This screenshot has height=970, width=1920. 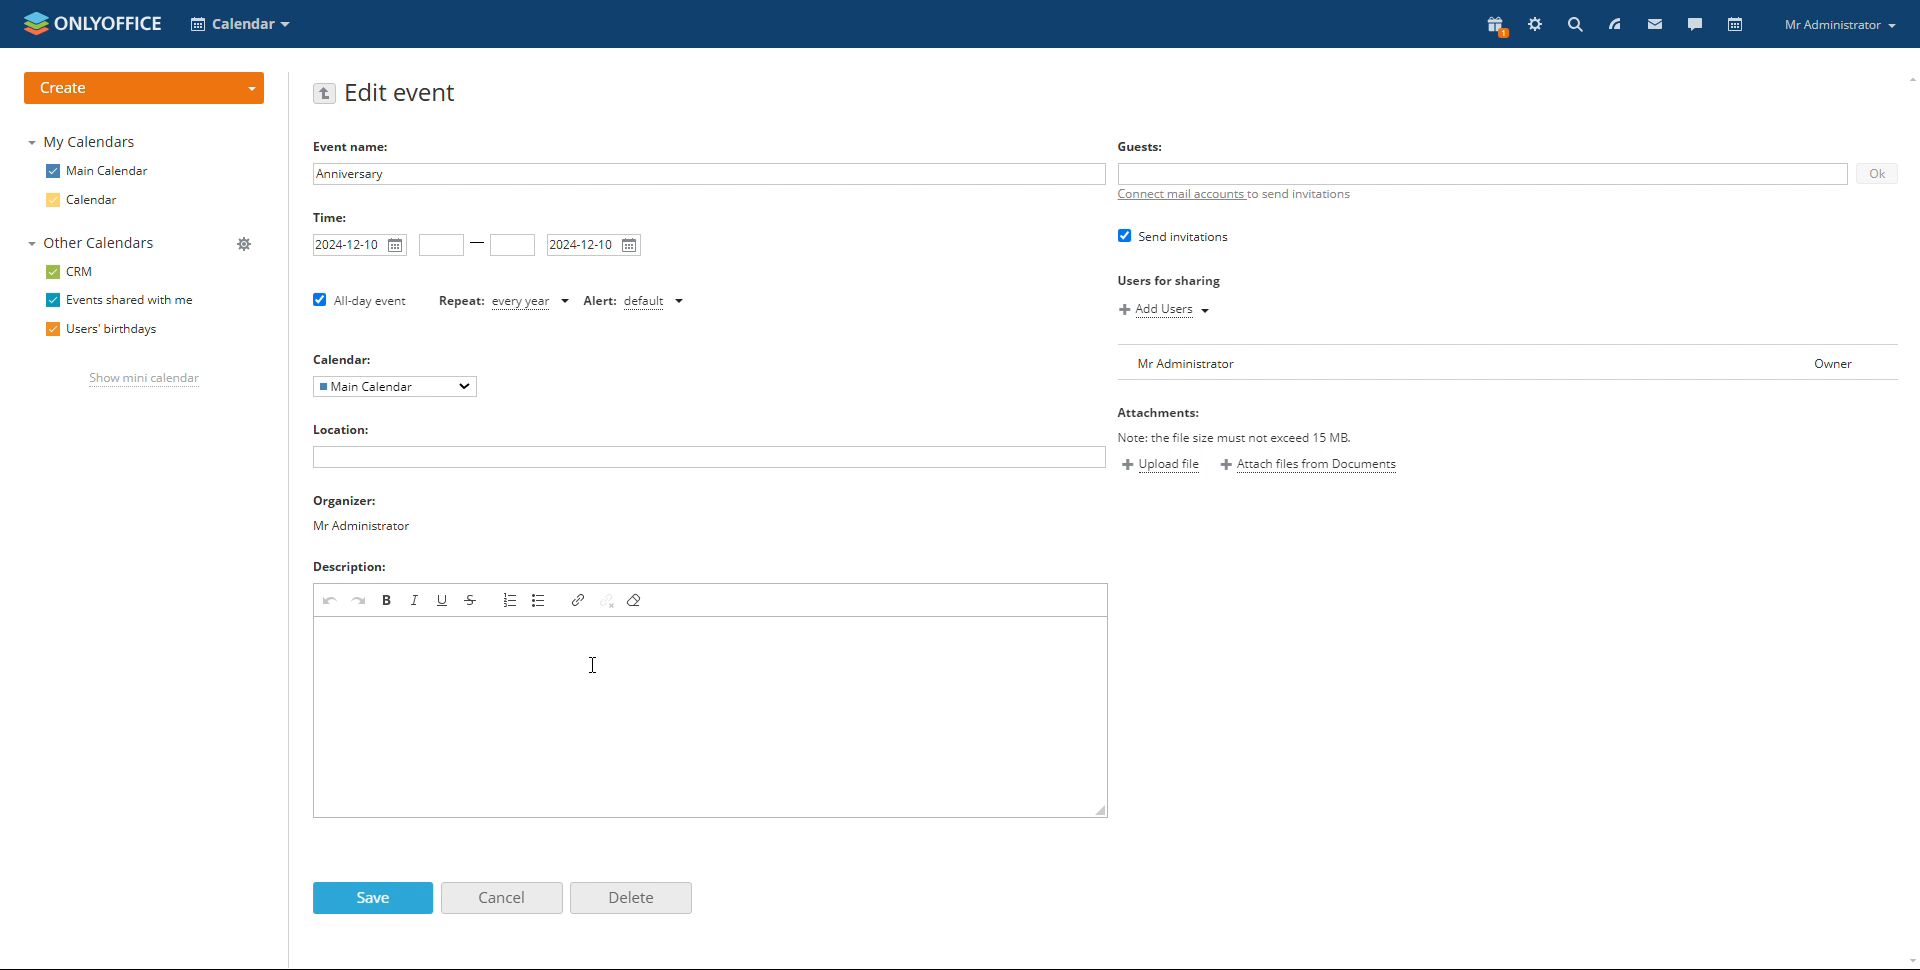 What do you see at coordinates (513, 245) in the screenshot?
I see `end time` at bounding box center [513, 245].